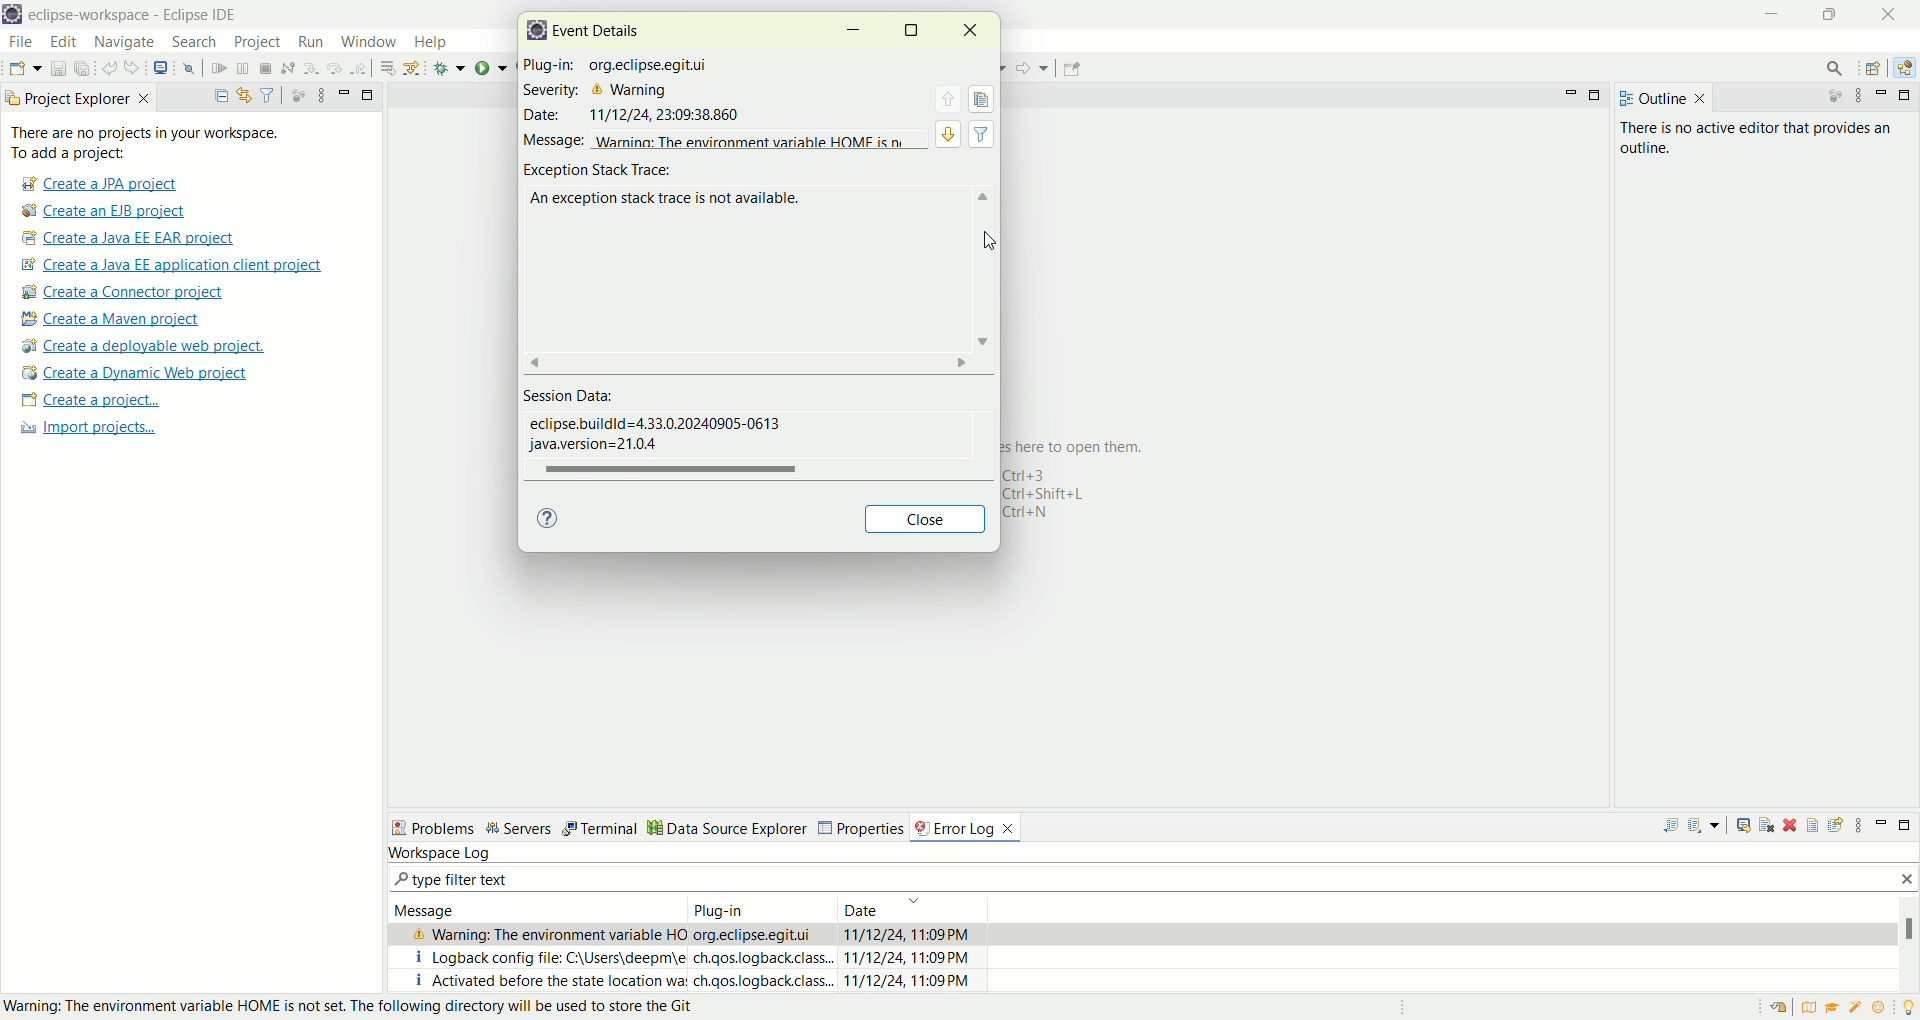  What do you see at coordinates (82, 68) in the screenshot?
I see `save all` at bounding box center [82, 68].